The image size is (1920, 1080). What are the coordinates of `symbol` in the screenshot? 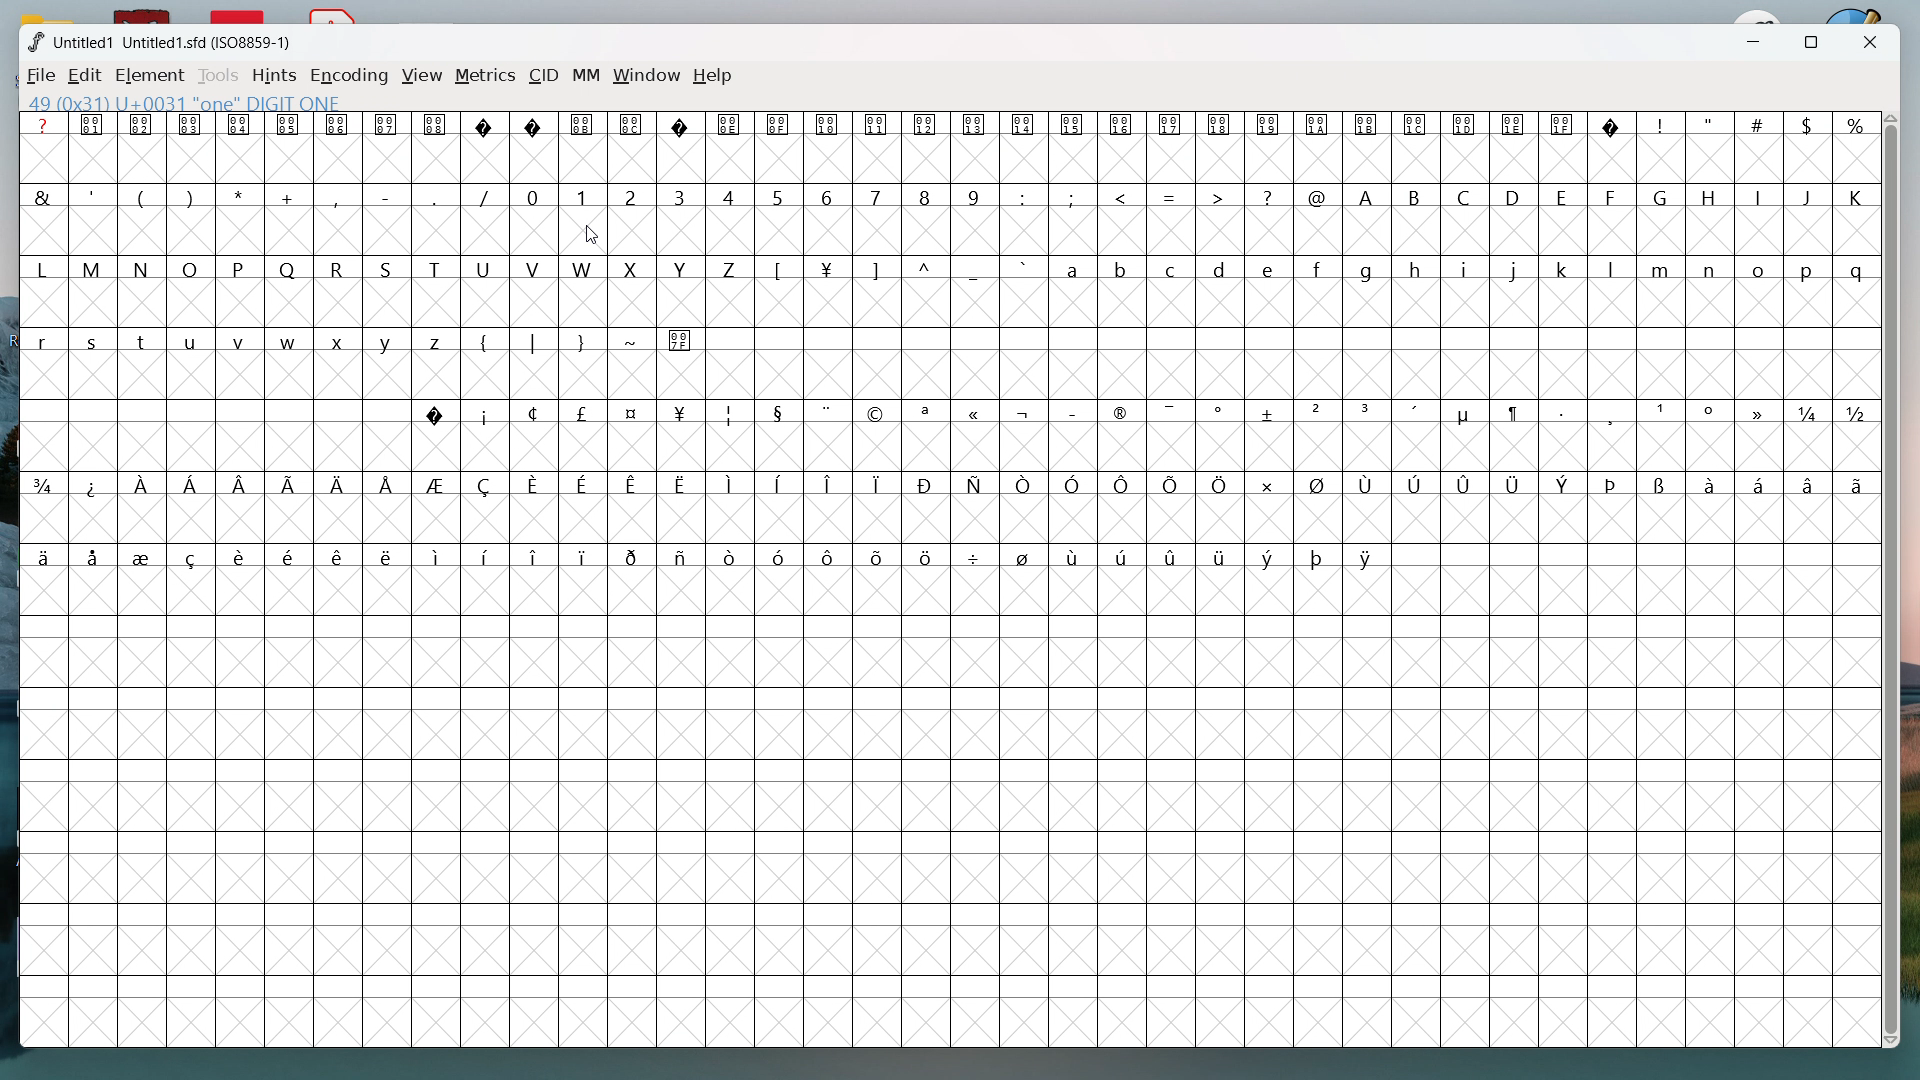 It's located at (1318, 123).